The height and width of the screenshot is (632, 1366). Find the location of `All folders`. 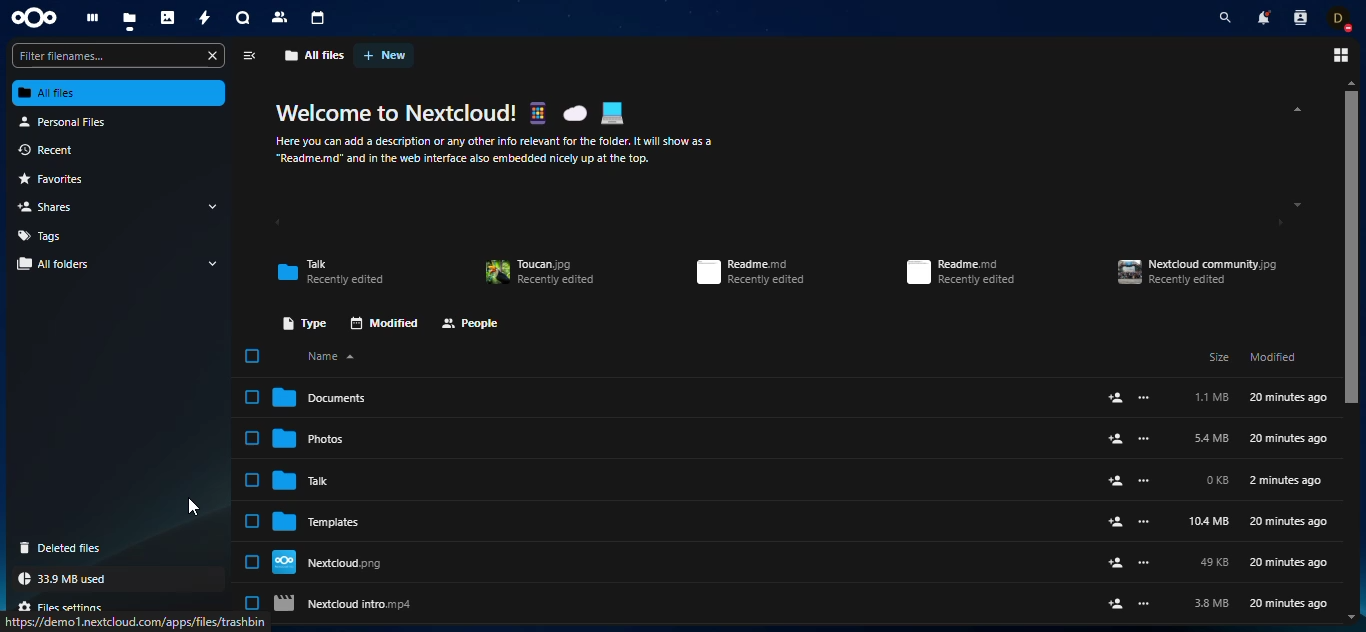

All folders is located at coordinates (54, 266).